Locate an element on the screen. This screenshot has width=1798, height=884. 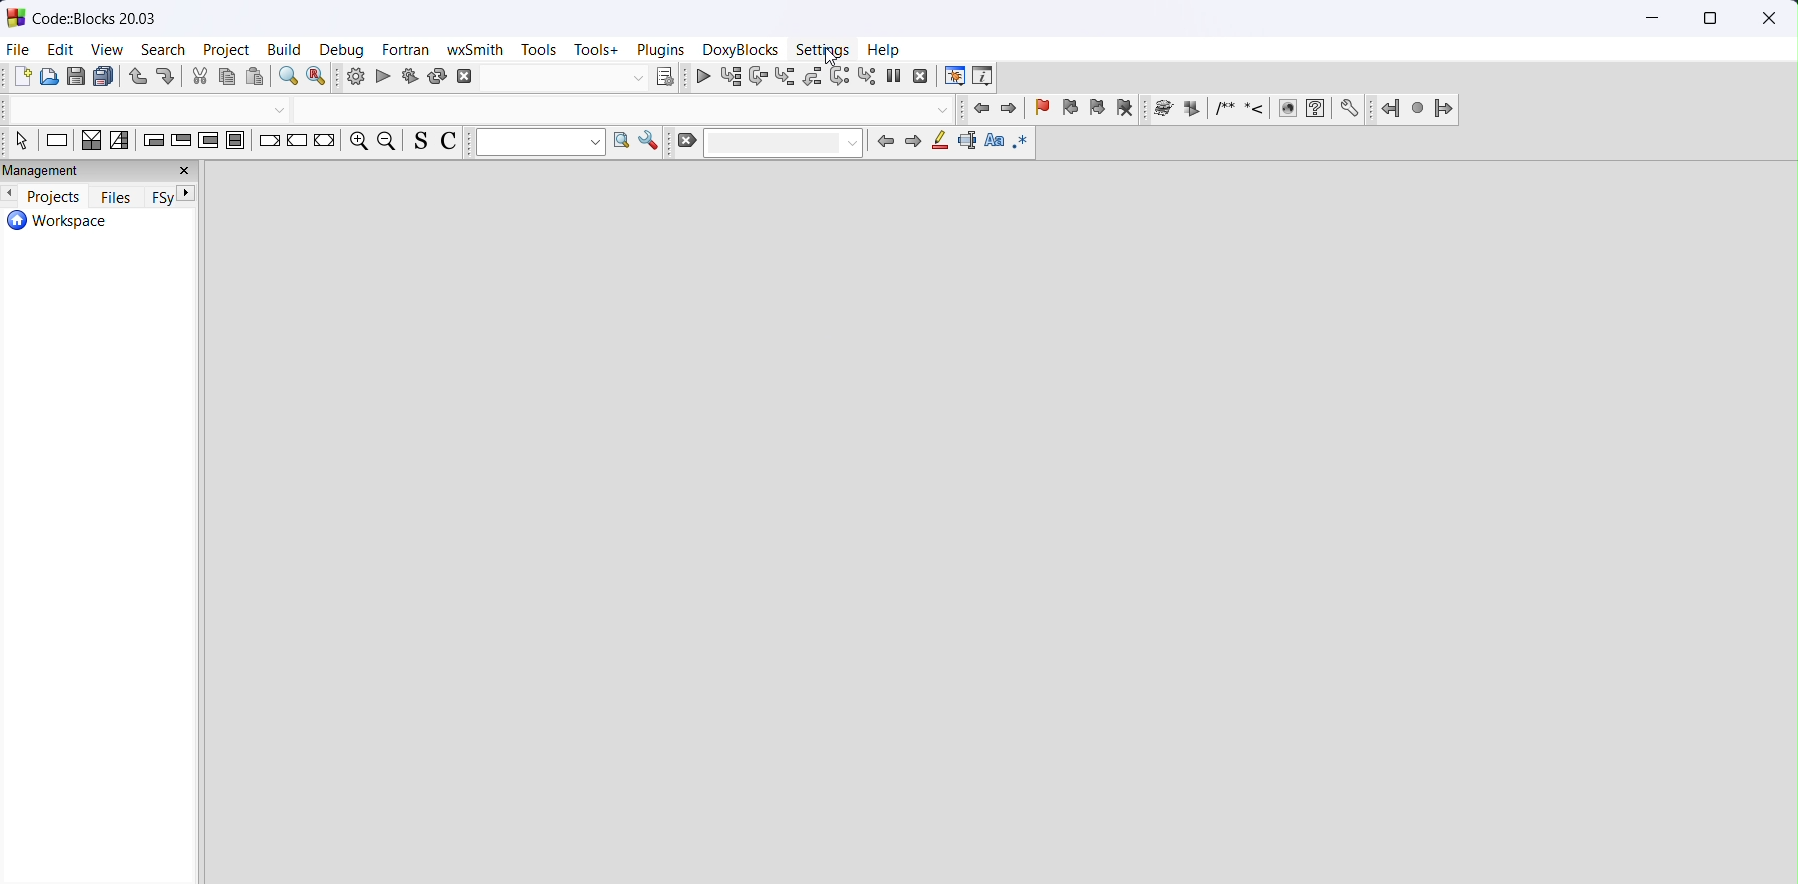
save everything is located at coordinates (104, 78).